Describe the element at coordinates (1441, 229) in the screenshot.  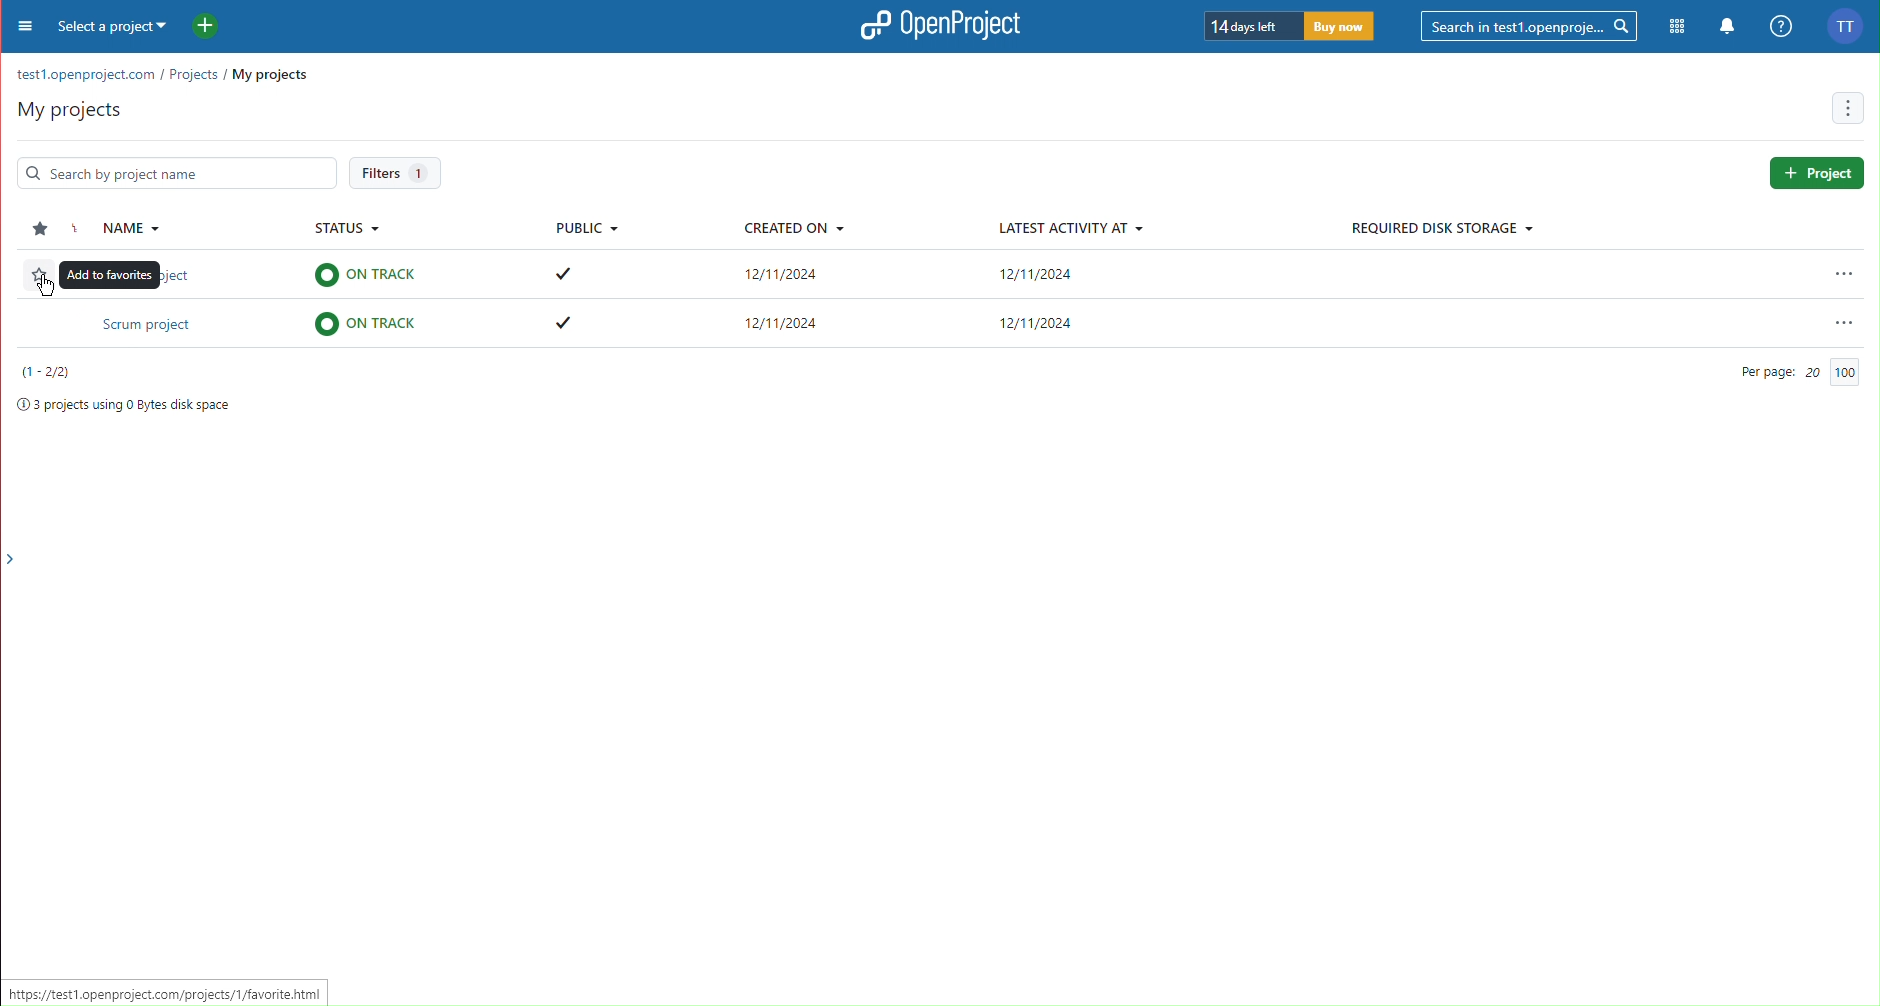
I see `Reduced Disk Storage` at that location.